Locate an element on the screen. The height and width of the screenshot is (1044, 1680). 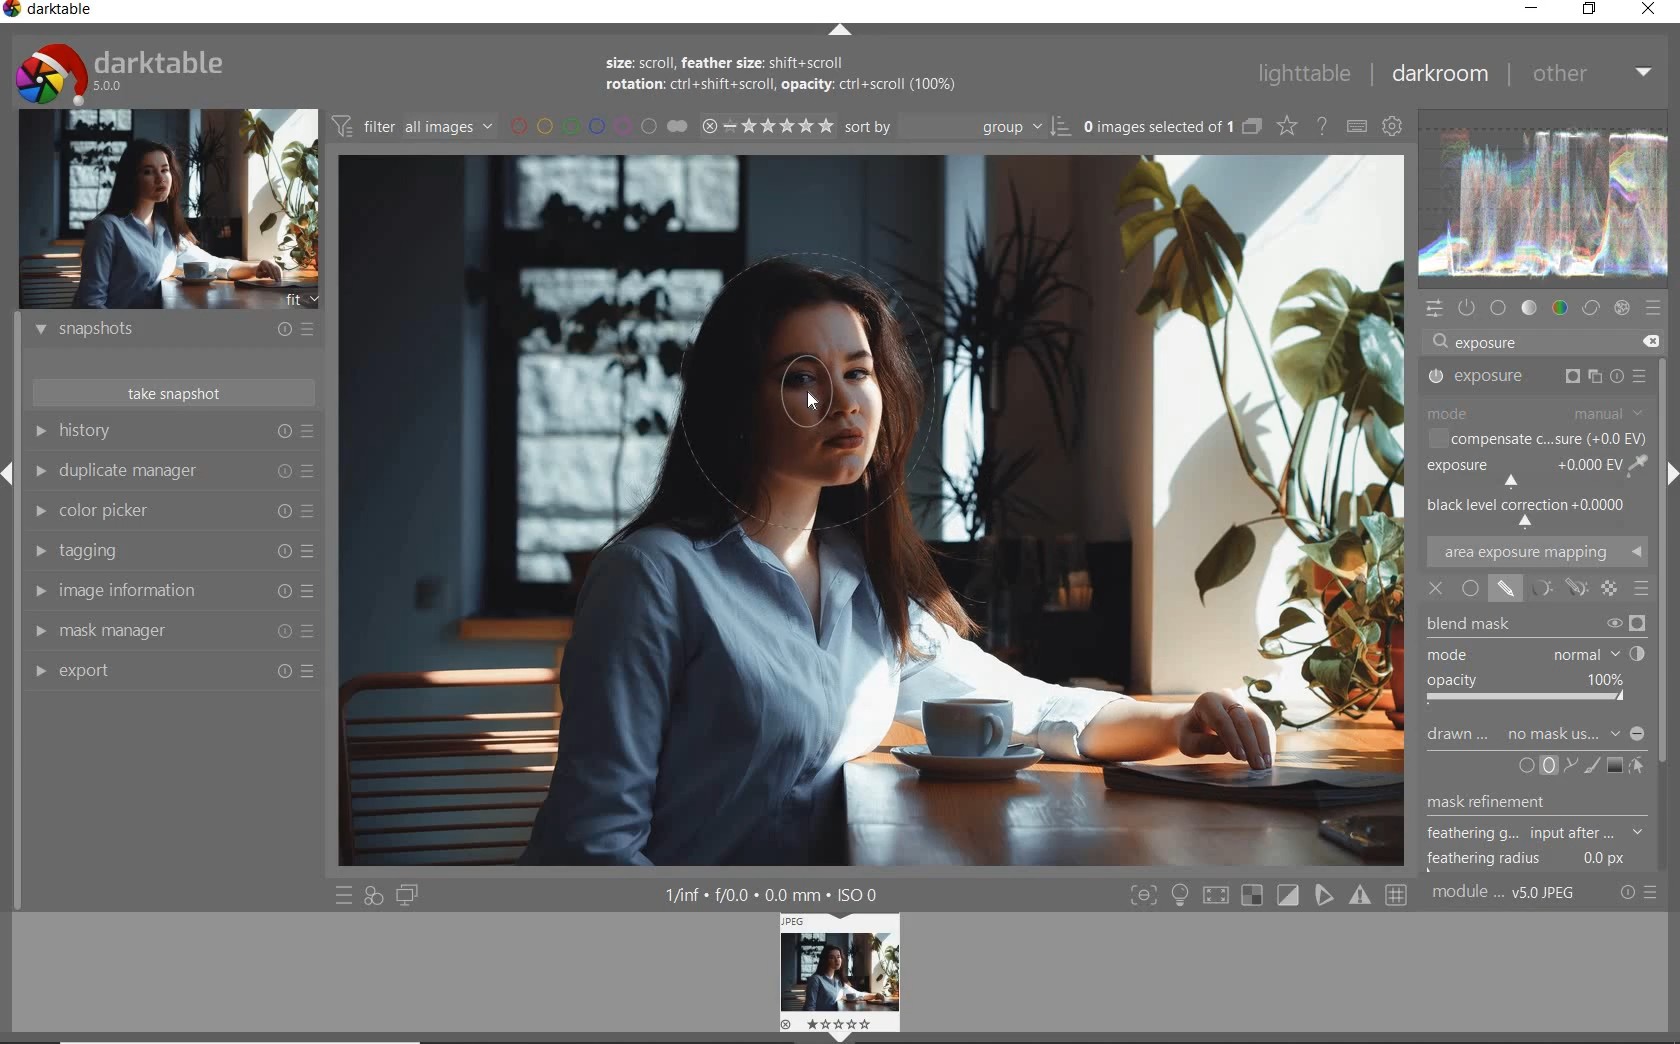
duplicate manager is located at coordinates (175, 471).